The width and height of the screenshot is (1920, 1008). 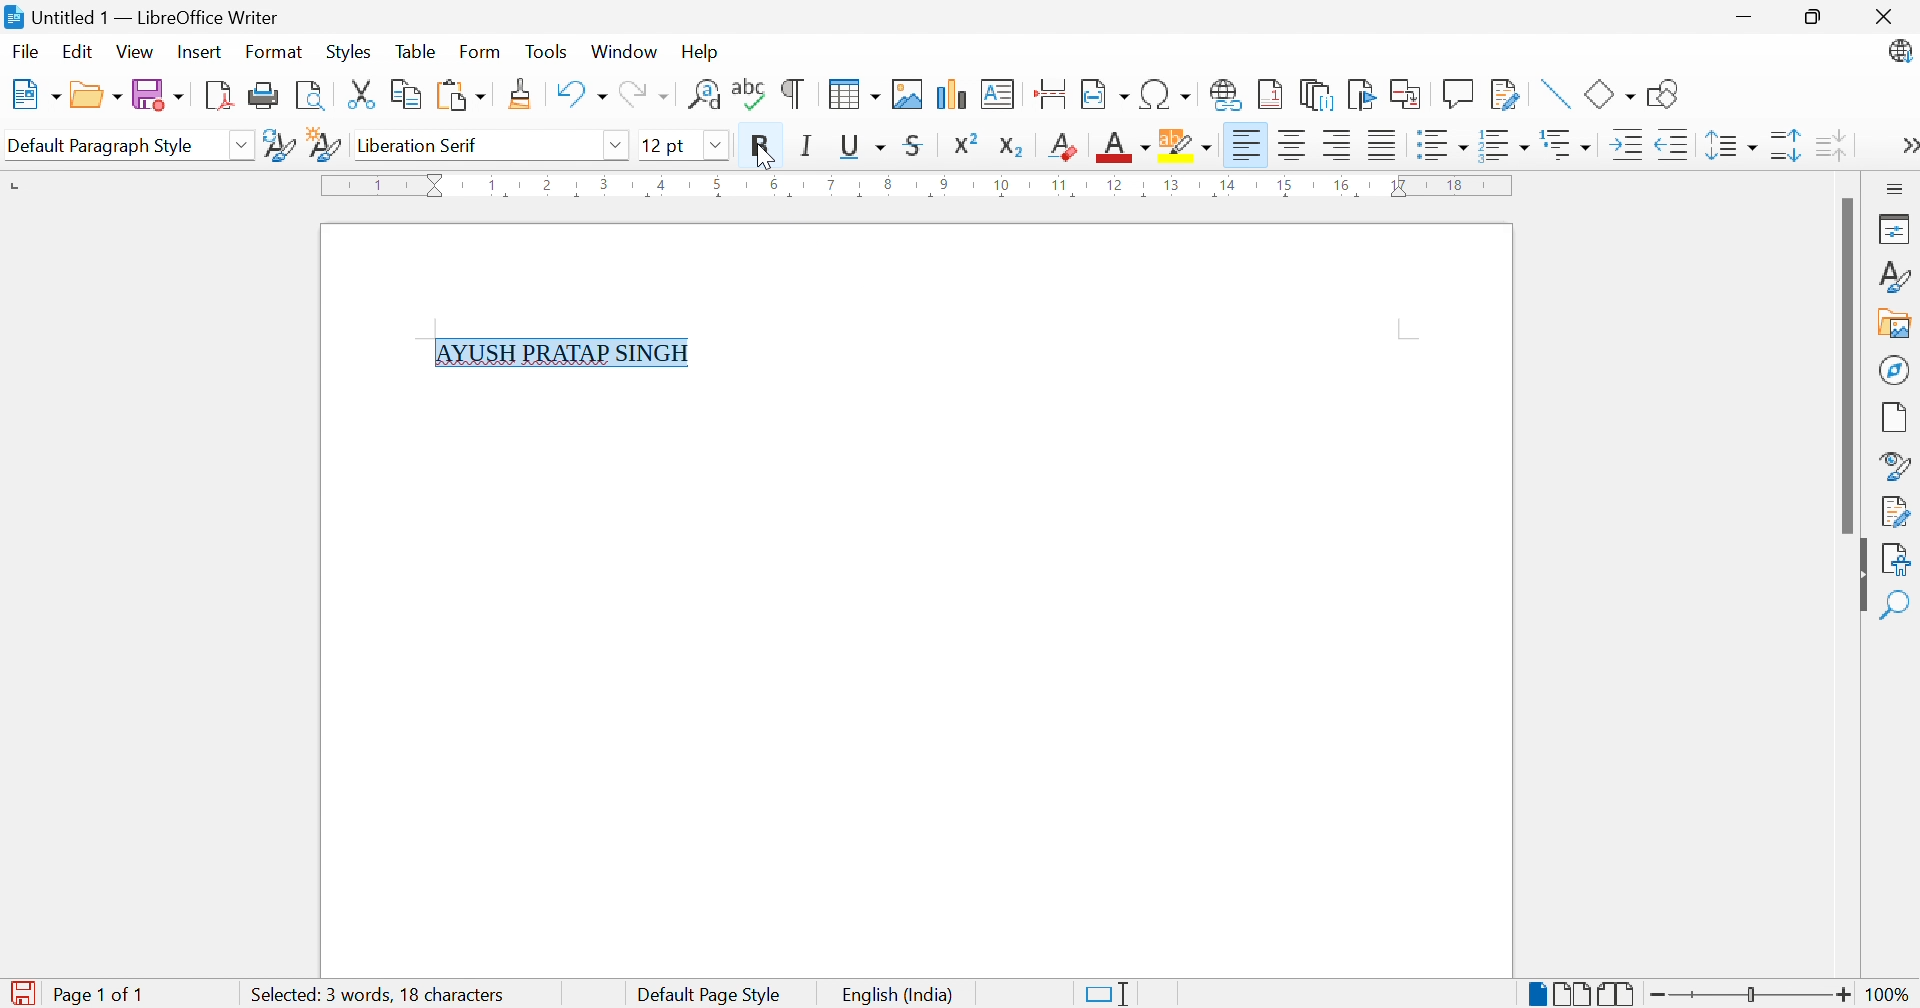 I want to click on New, so click(x=33, y=94).